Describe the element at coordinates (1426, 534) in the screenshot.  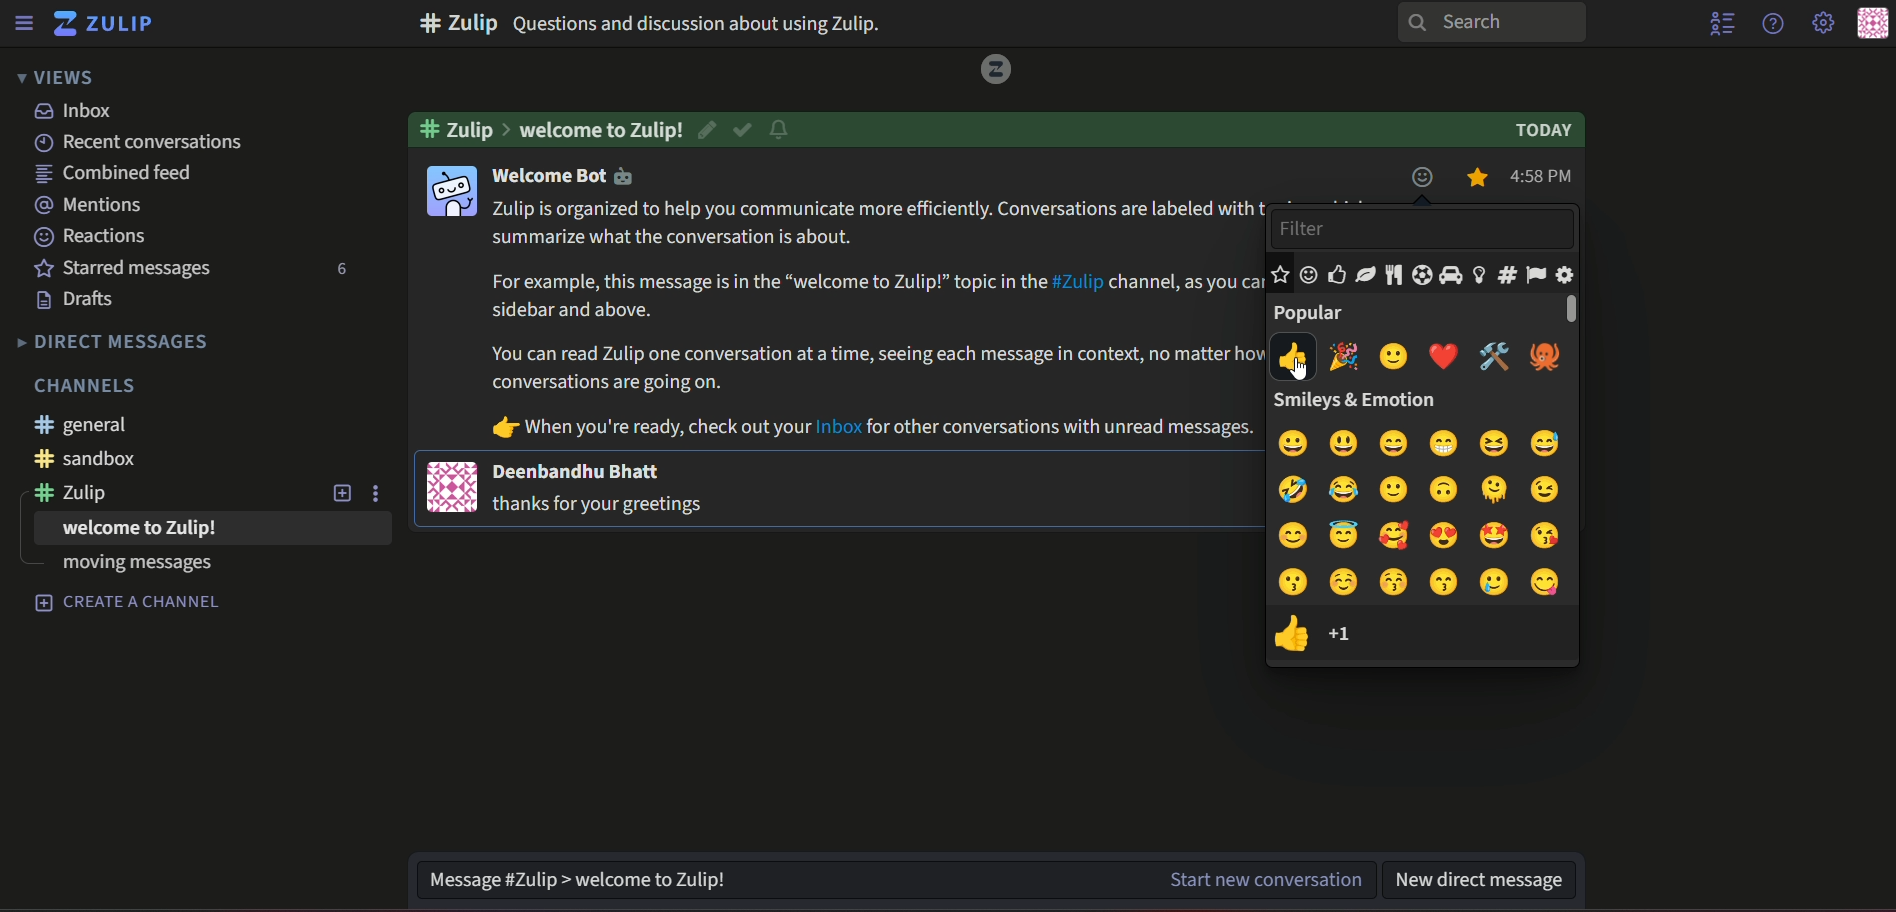
I see `emoji` at that location.